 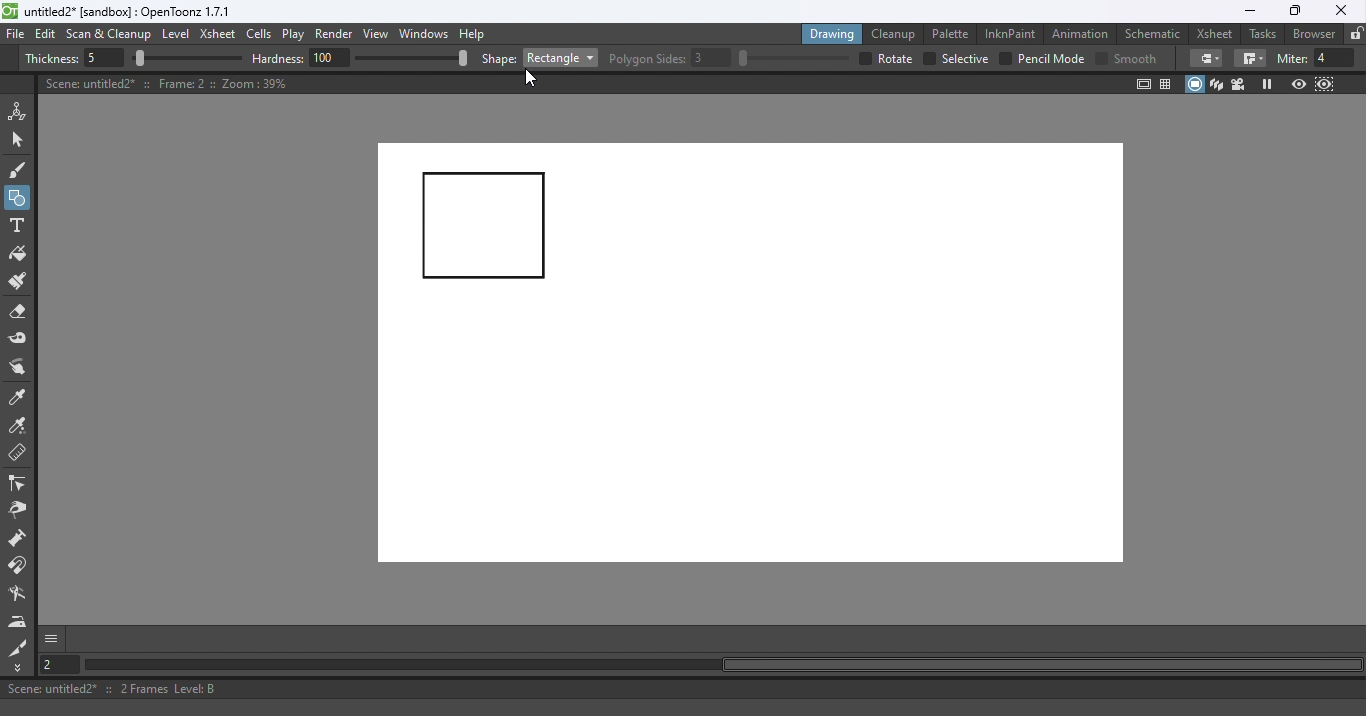 What do you see at coordinates (1249, 11) in the screenshot?
I see `Minimize` at bounding box center [1249, 11].